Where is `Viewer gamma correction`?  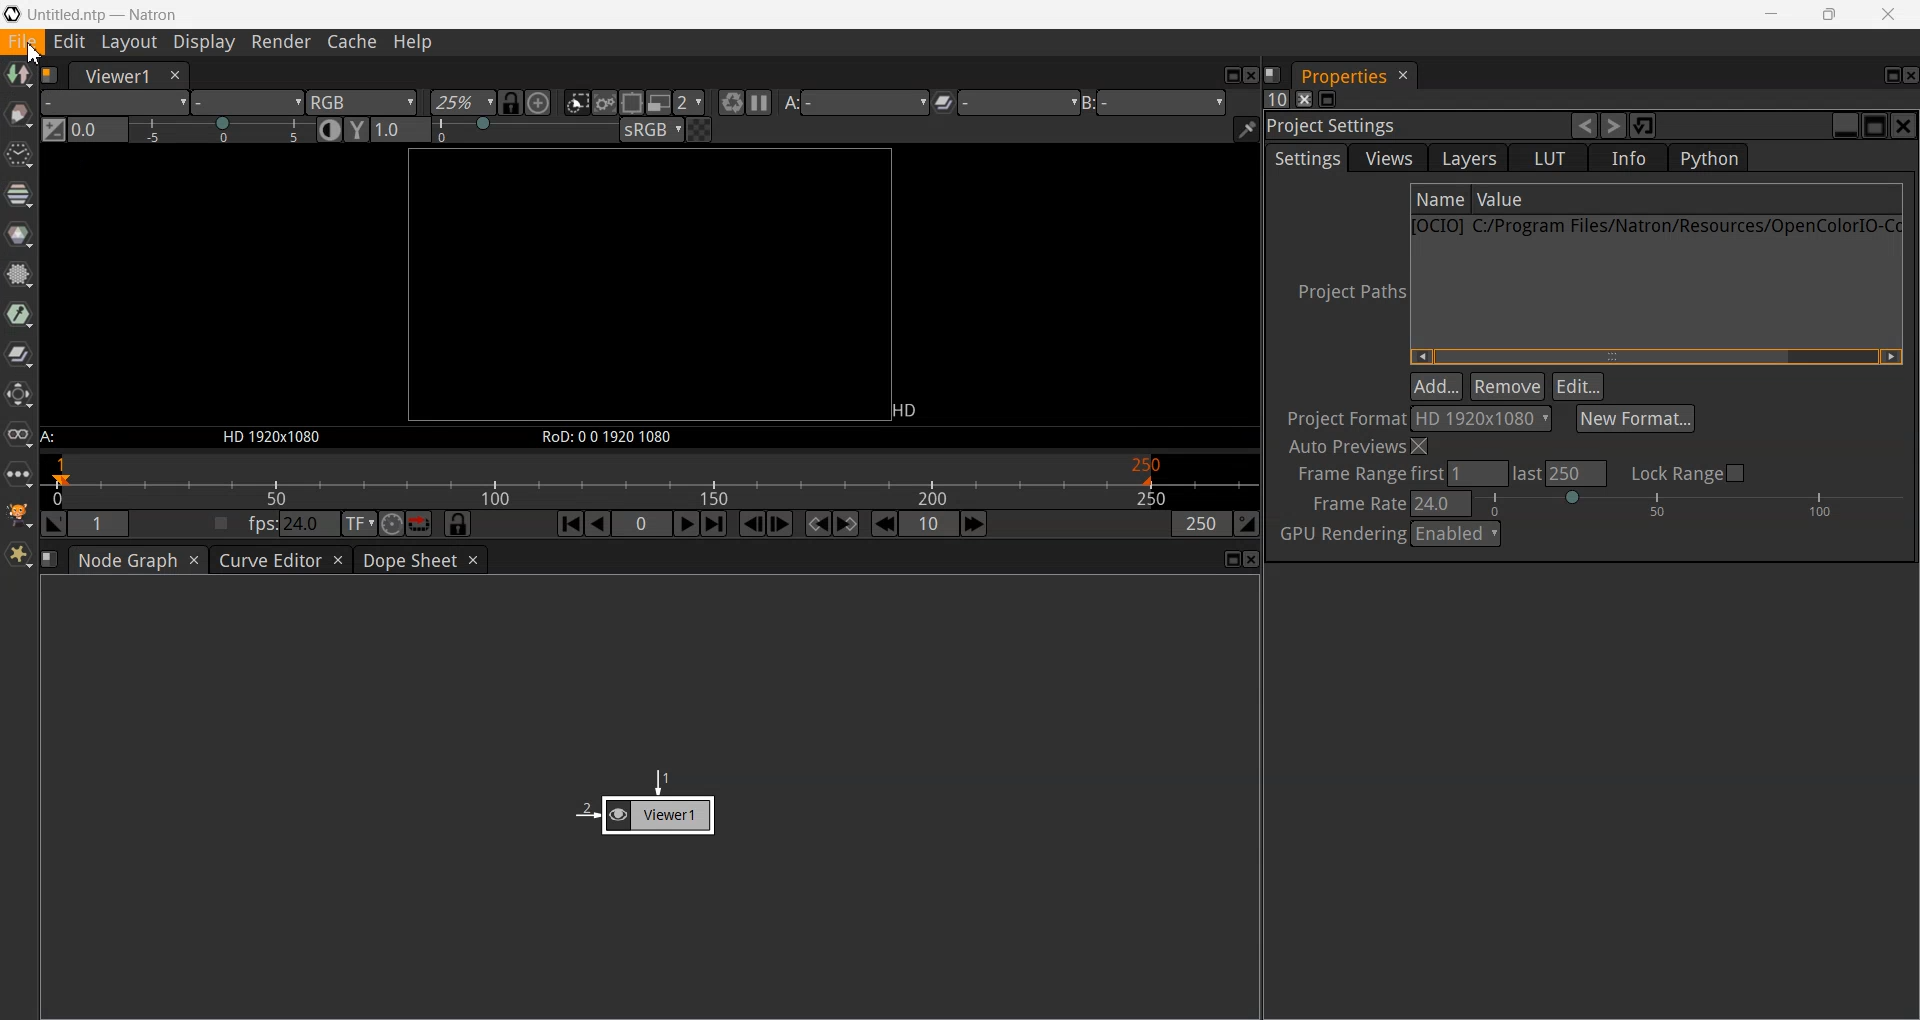 Viewer gamma correction is located at coordinates (358, 130).